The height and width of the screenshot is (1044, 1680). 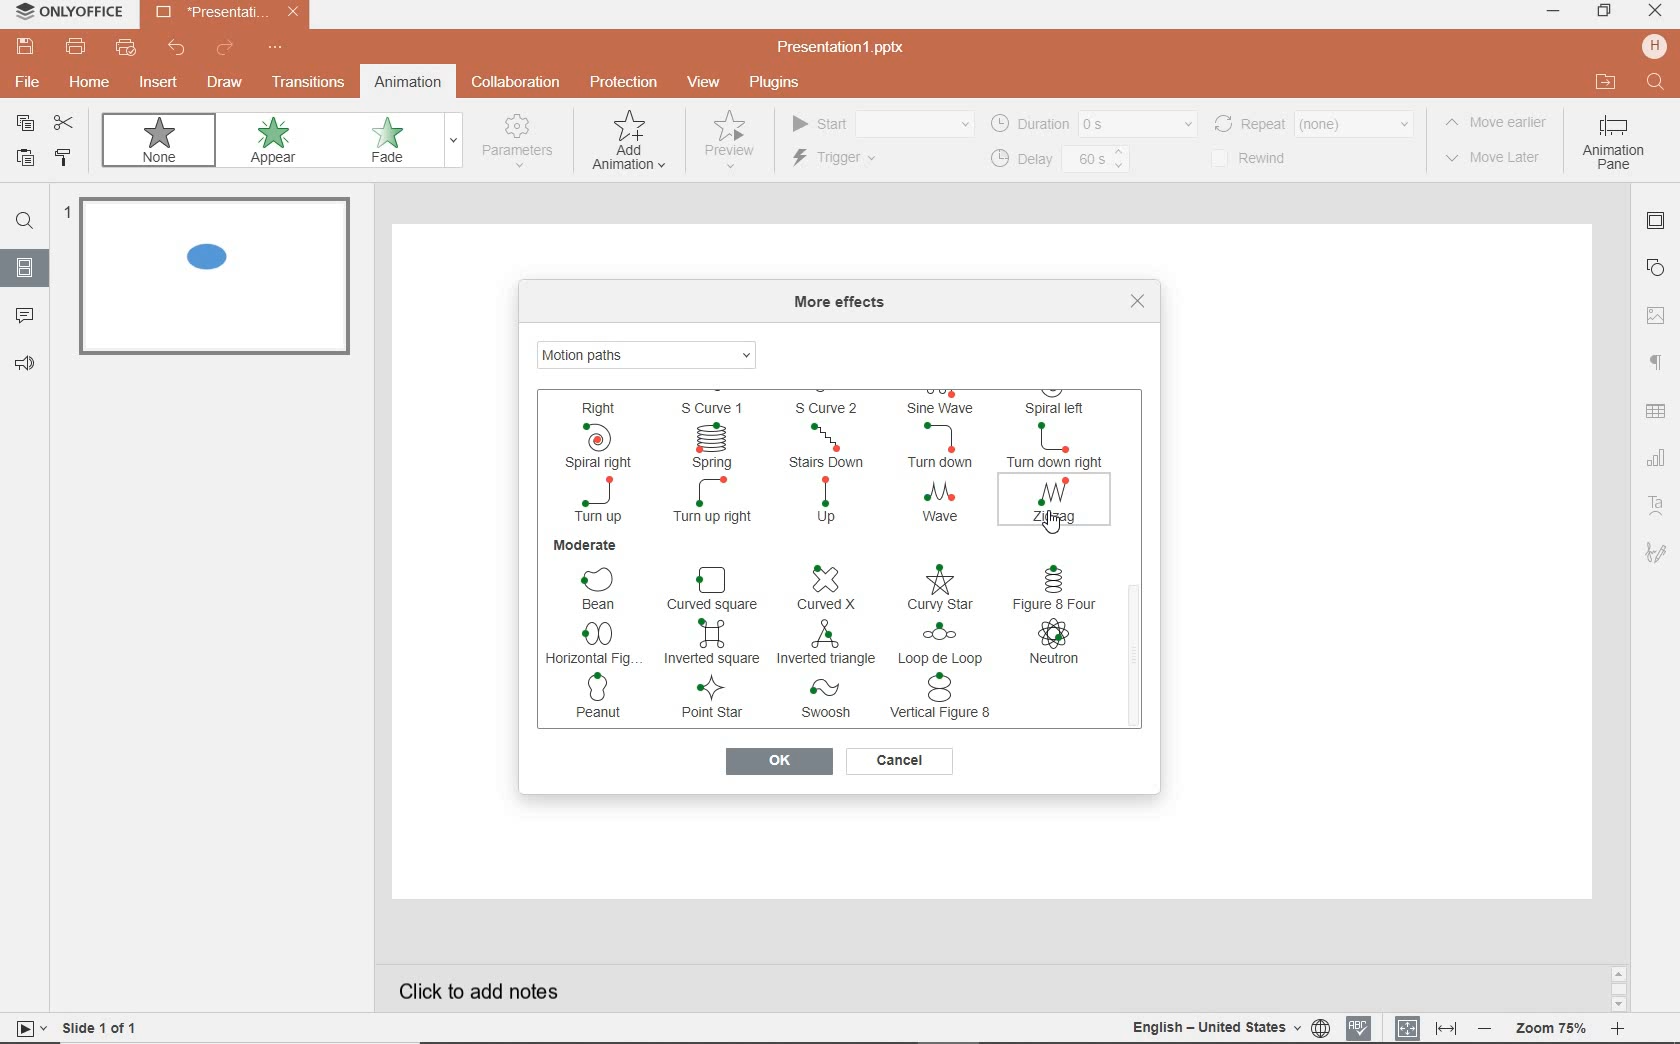 I want to click on quick print, so click(x=128, y=50).